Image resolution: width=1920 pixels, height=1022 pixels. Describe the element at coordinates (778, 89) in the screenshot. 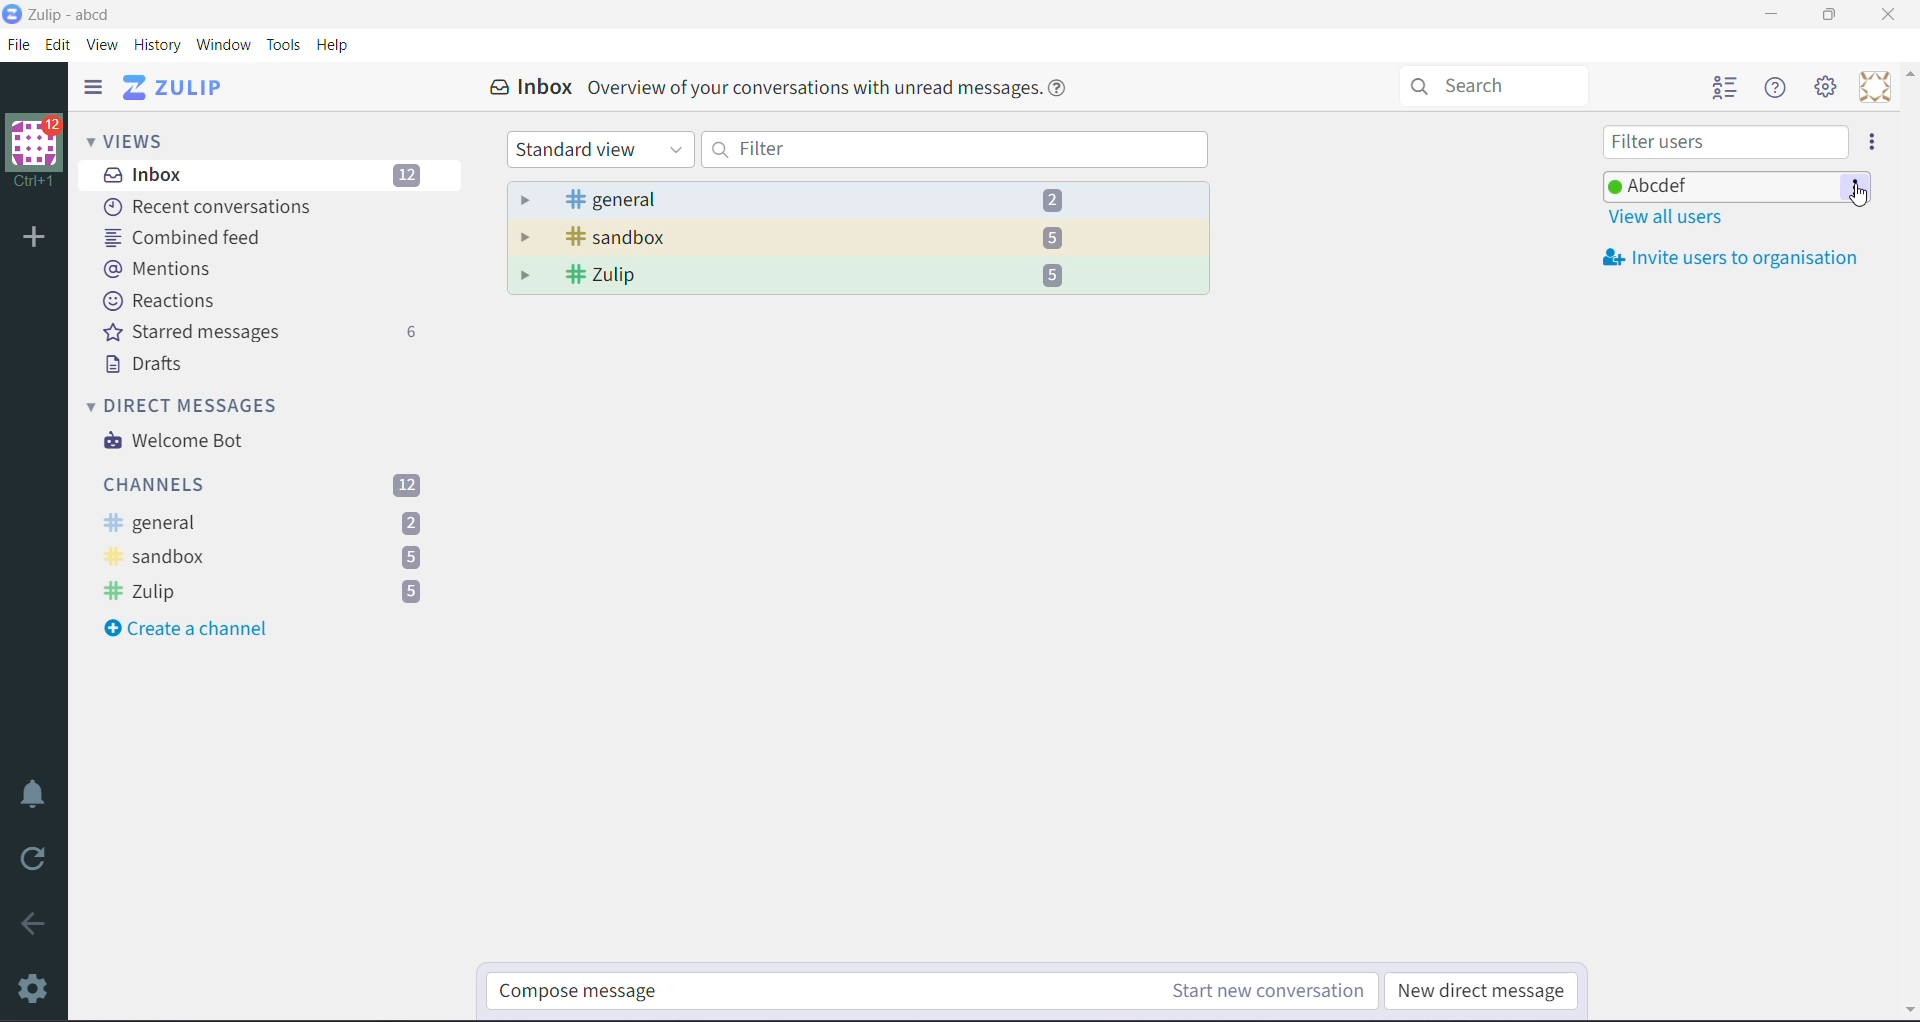

I see `Inbox Overview of your conversations with unread messages` at that location.